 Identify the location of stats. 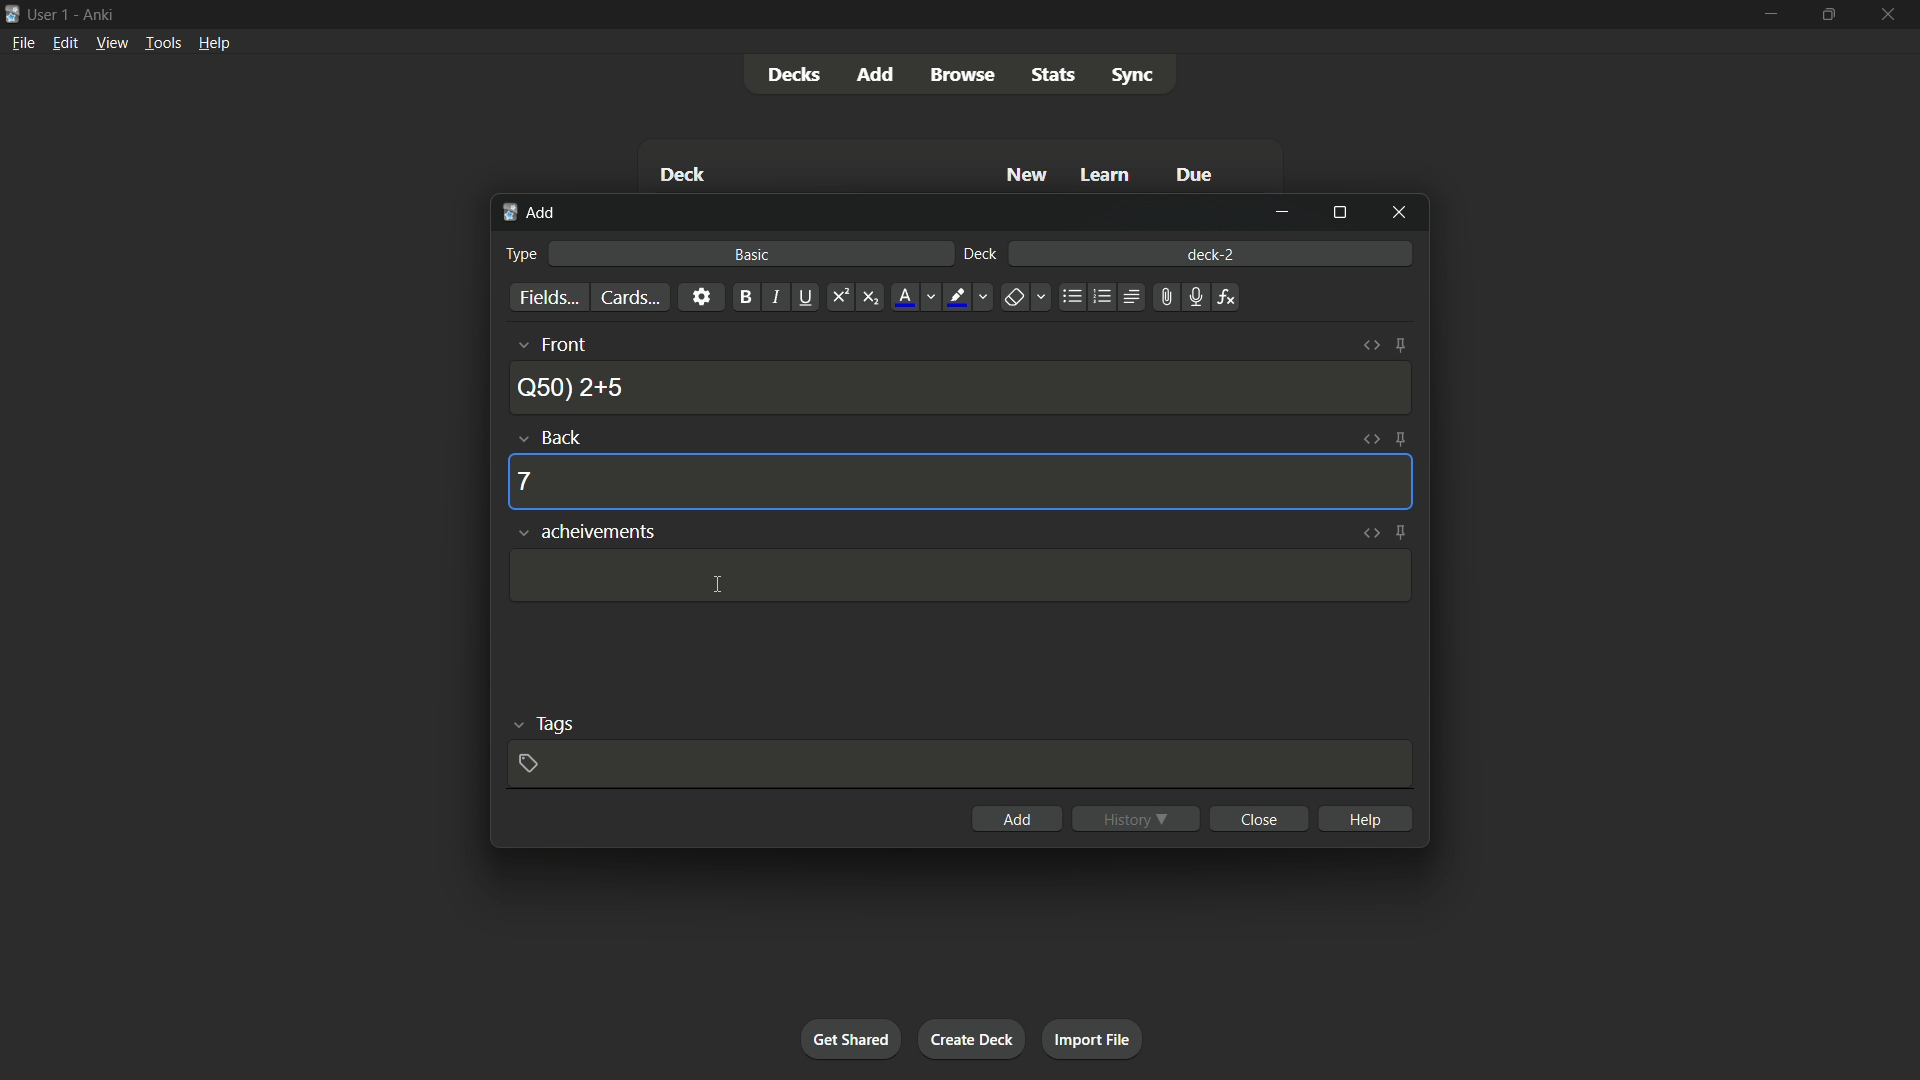
(1057, 76).